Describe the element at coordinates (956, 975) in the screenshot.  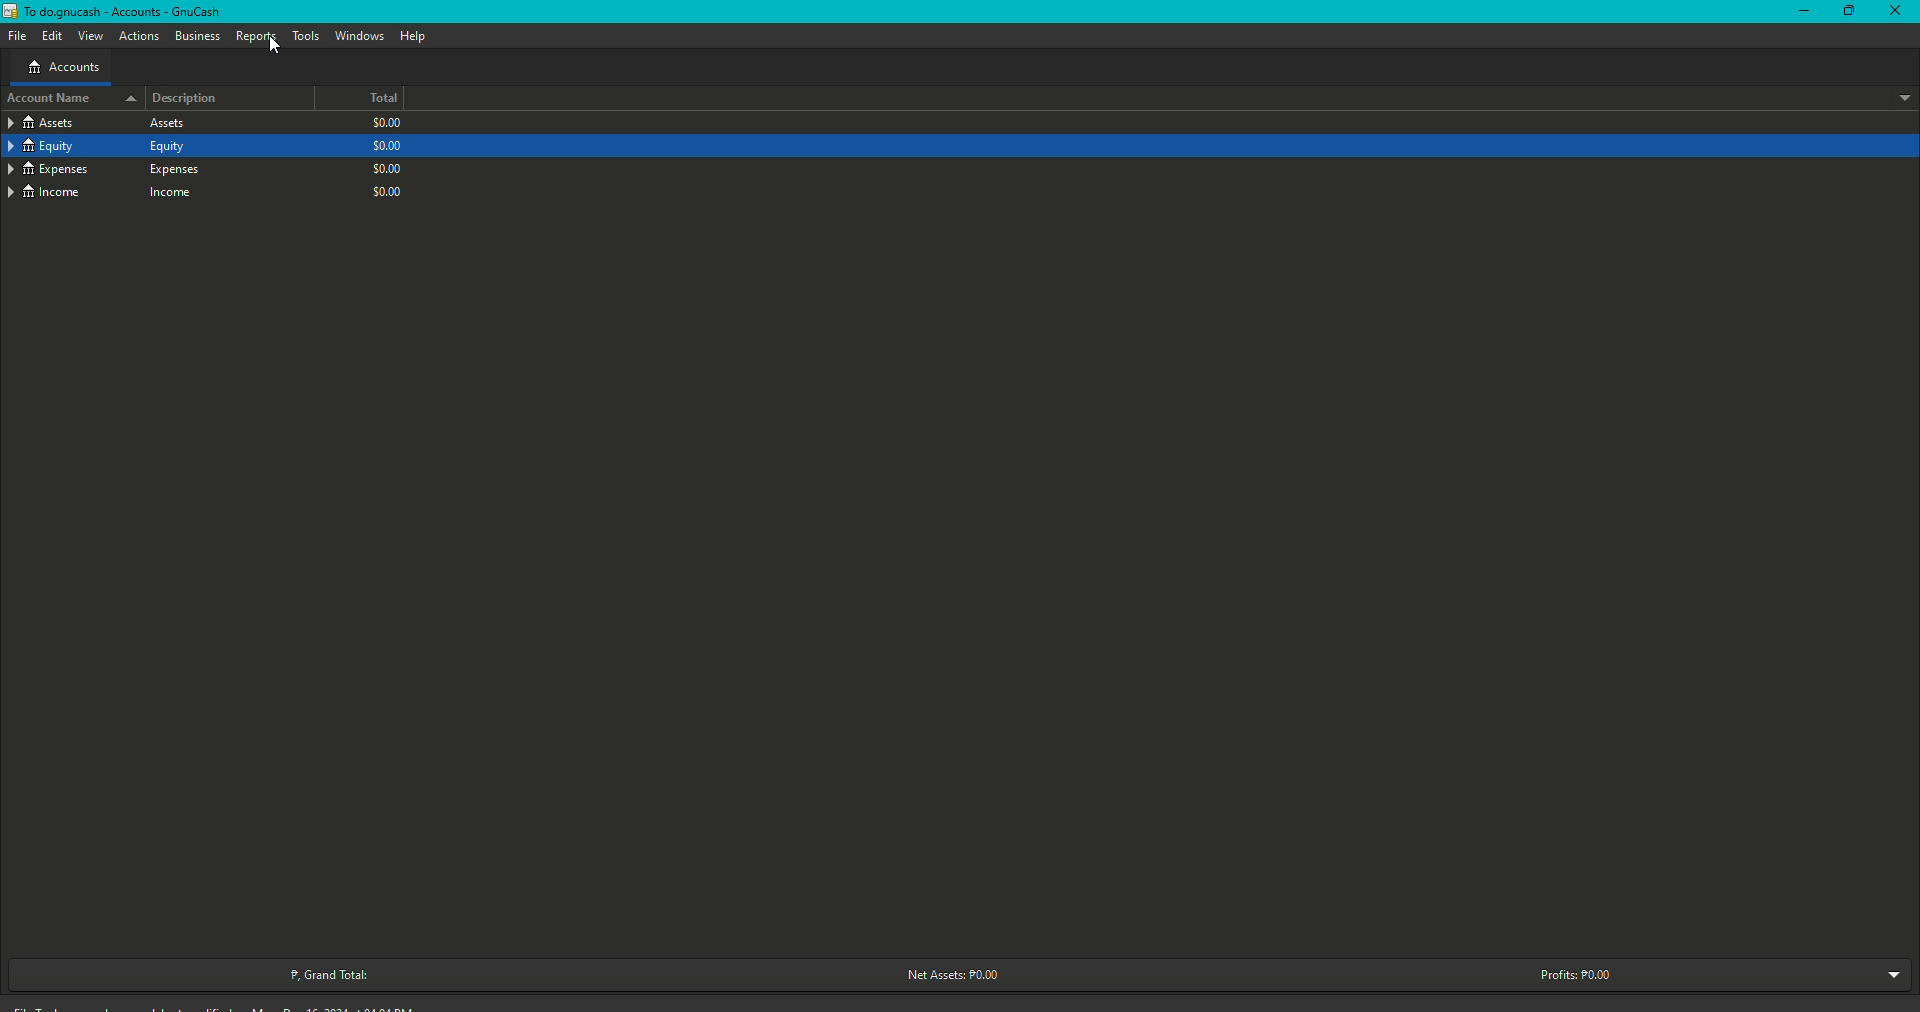
I see `Net Assets` at that location.